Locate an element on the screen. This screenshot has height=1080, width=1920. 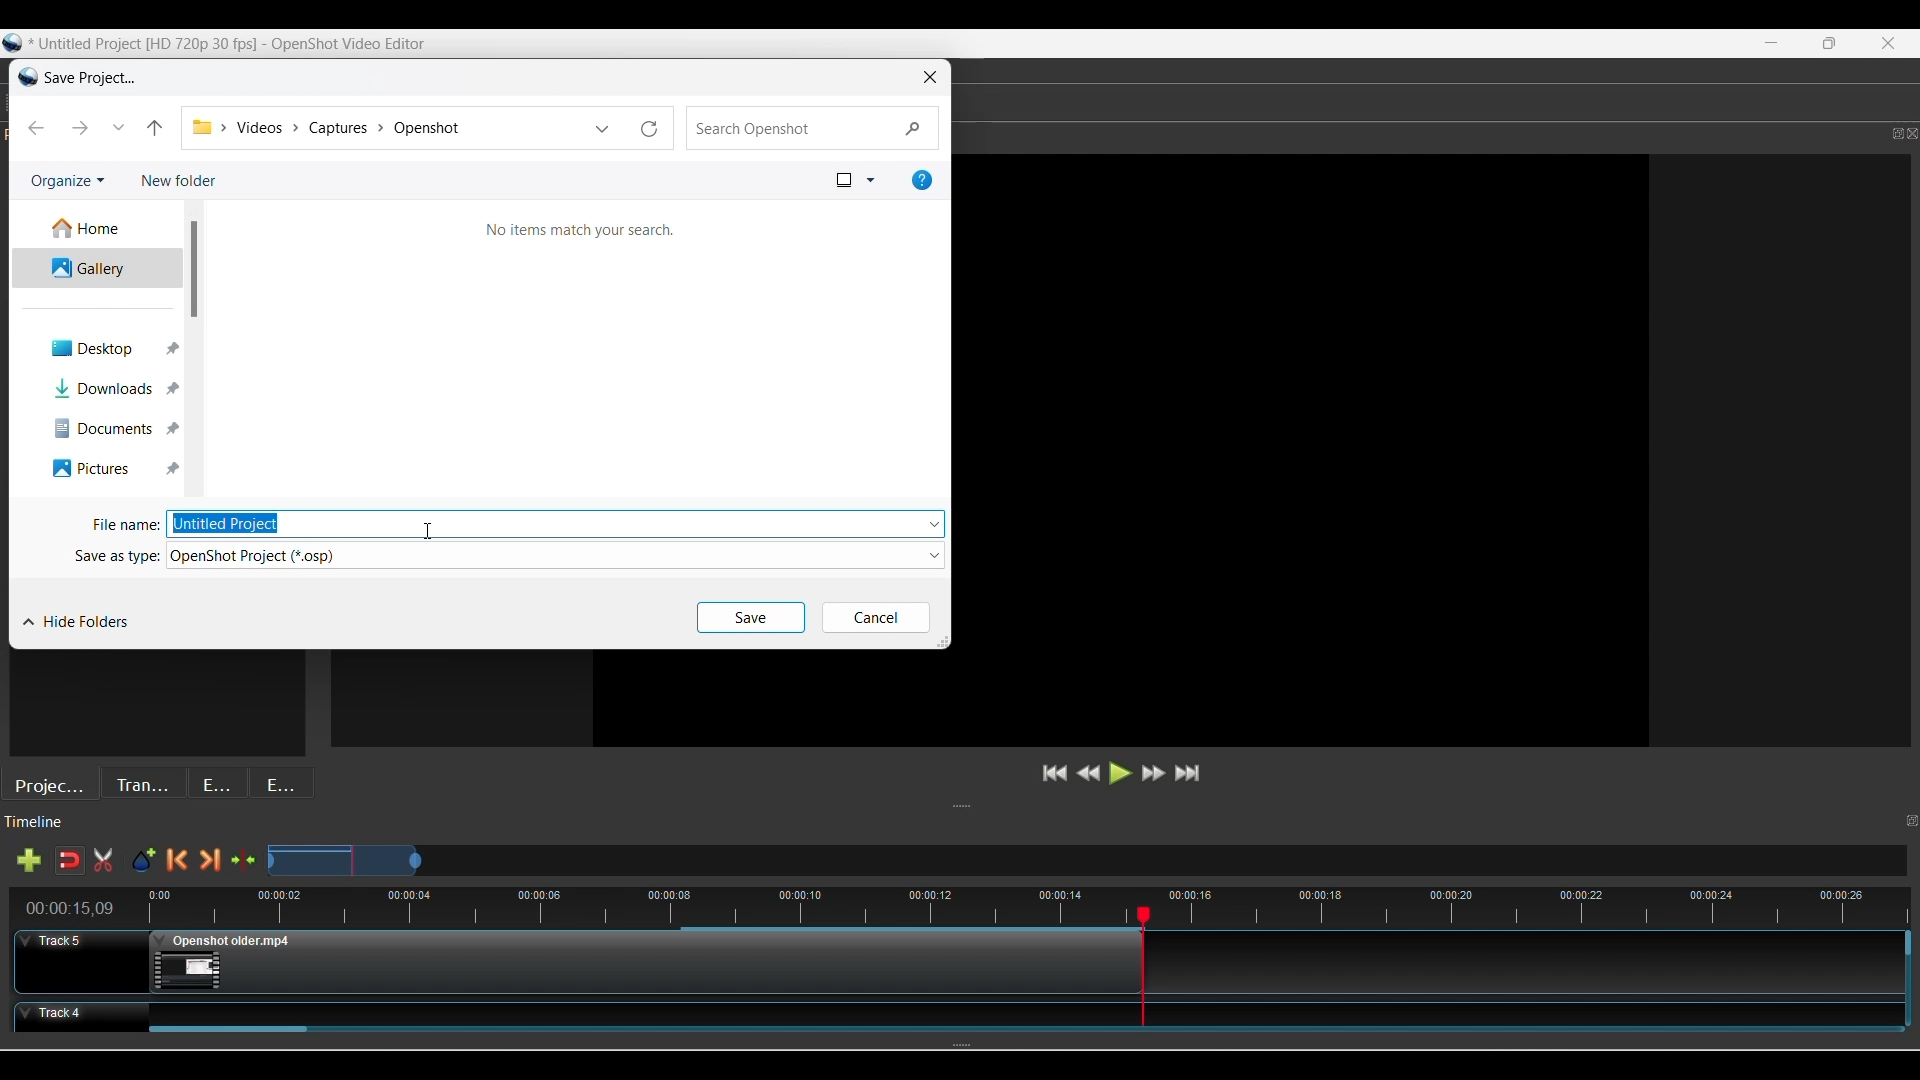
Disable snapping is located at coordinates (69, 860).